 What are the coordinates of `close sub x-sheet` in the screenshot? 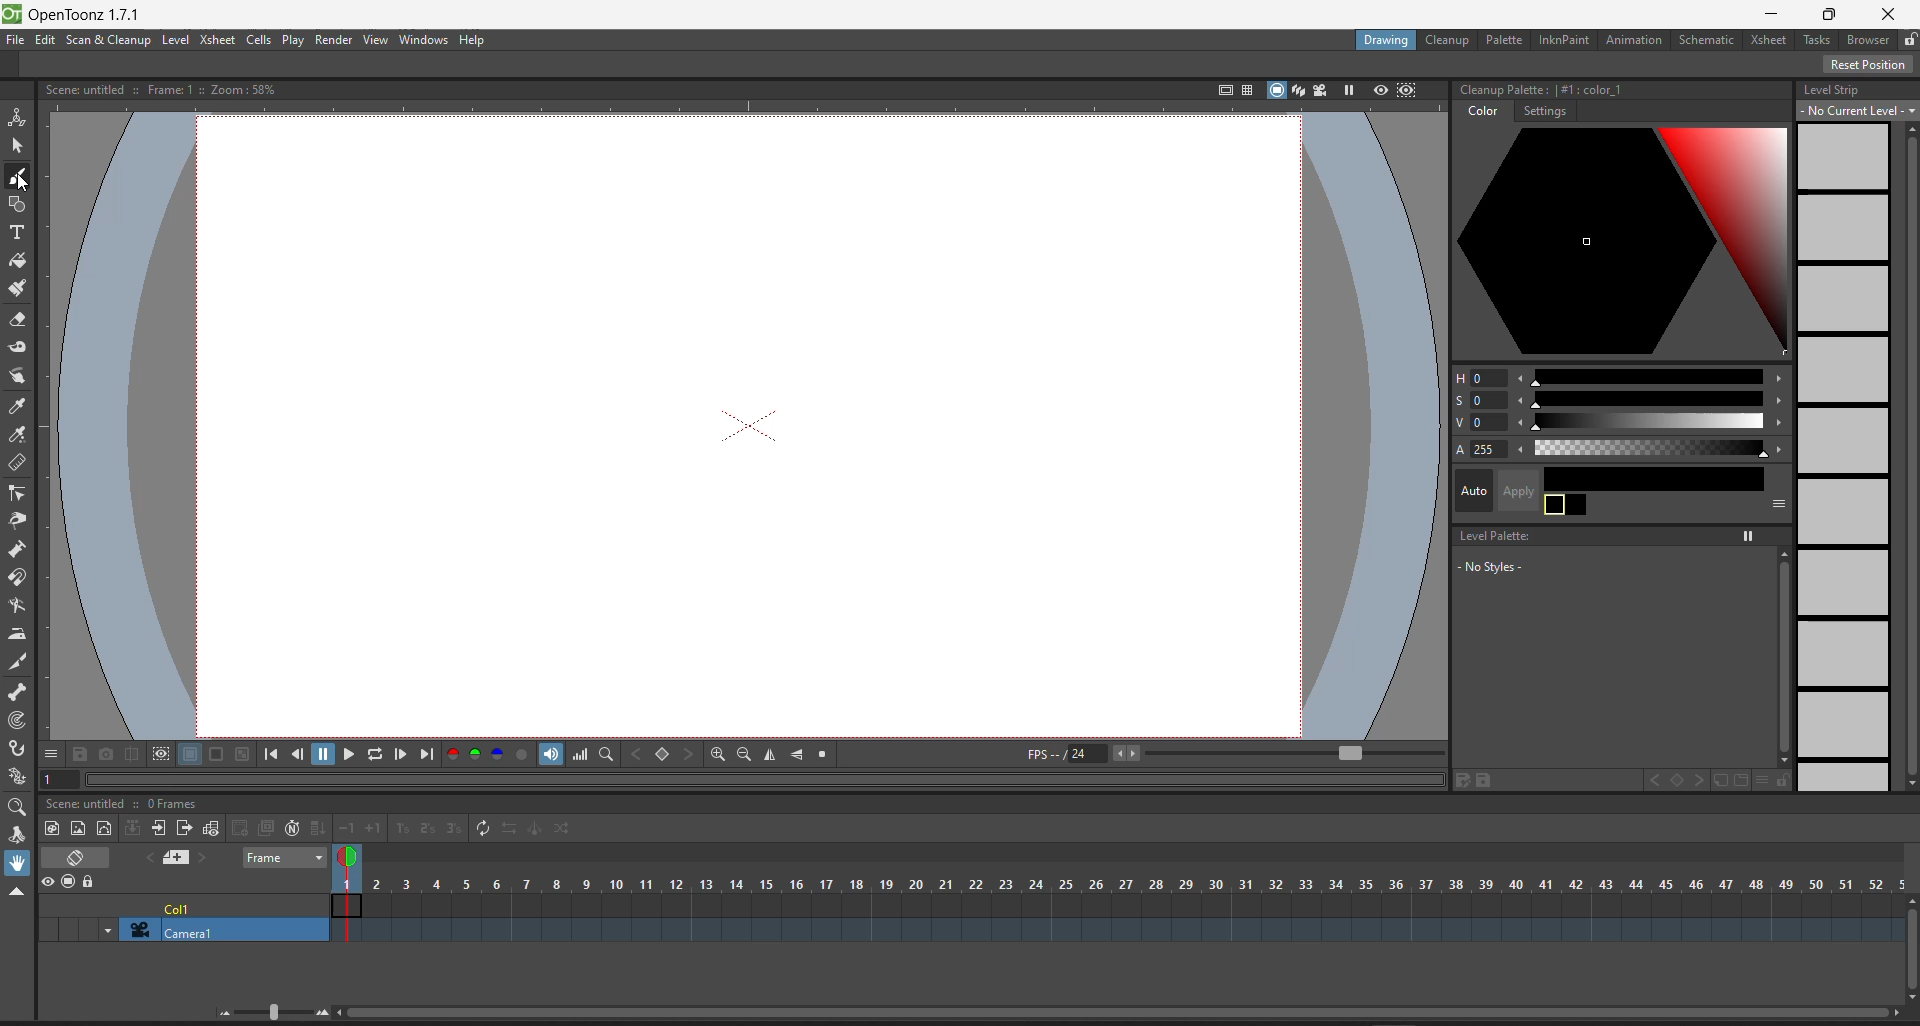 It's located at (184, 828).